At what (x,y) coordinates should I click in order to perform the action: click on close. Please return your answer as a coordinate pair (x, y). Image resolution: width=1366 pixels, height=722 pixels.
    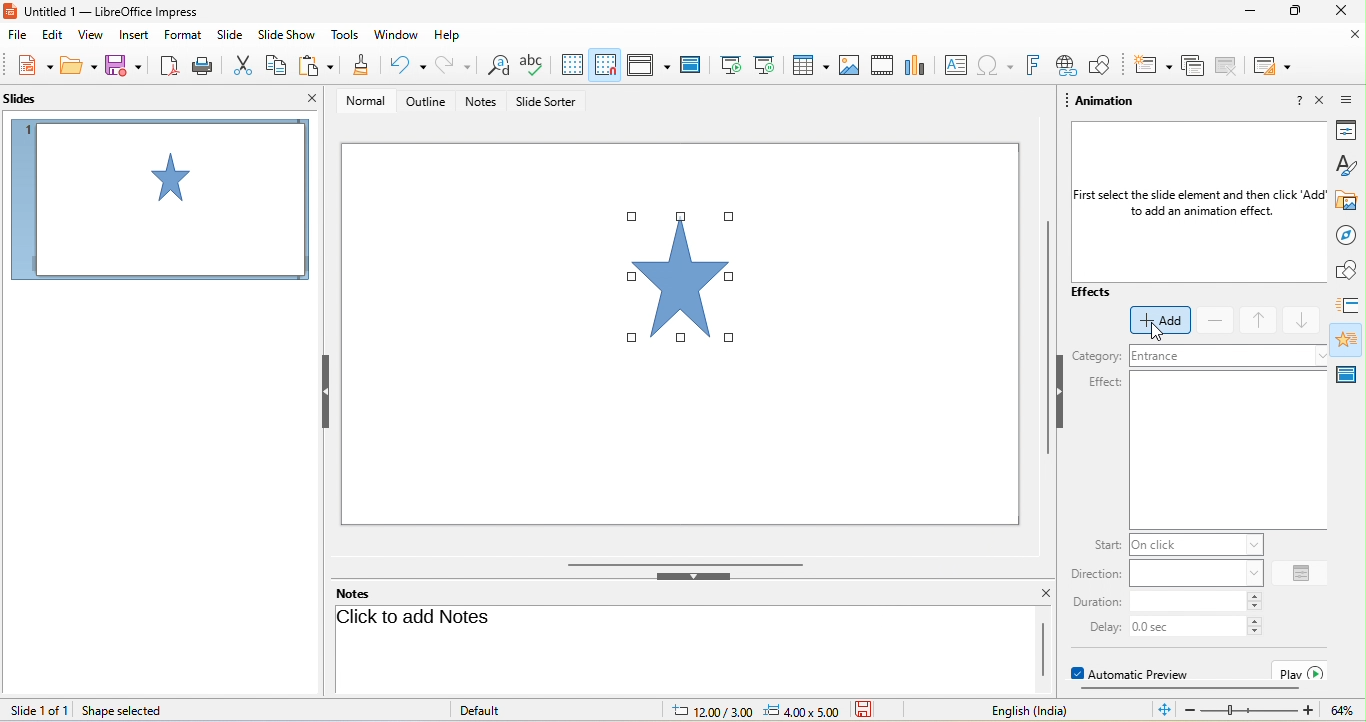
    Looking at the image, I should click on (1321, 100).